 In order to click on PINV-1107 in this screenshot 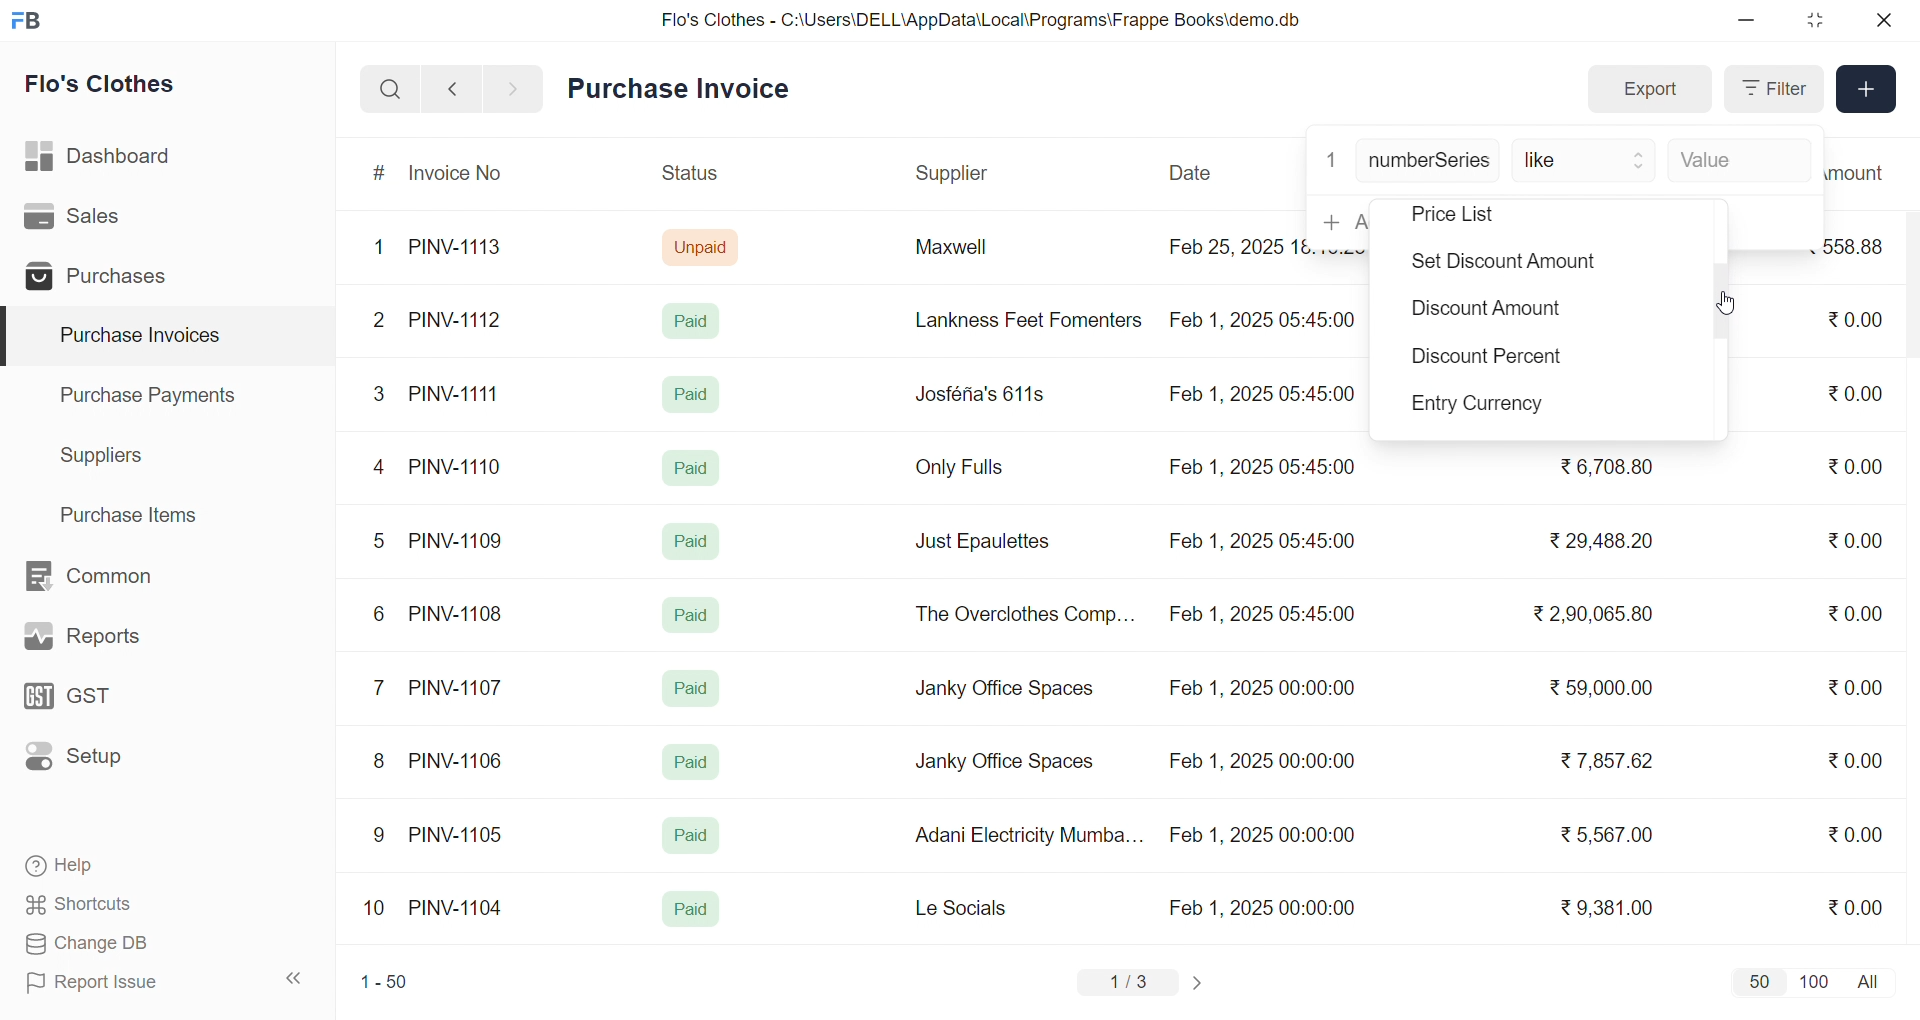, I will do `click(460, 688)`.